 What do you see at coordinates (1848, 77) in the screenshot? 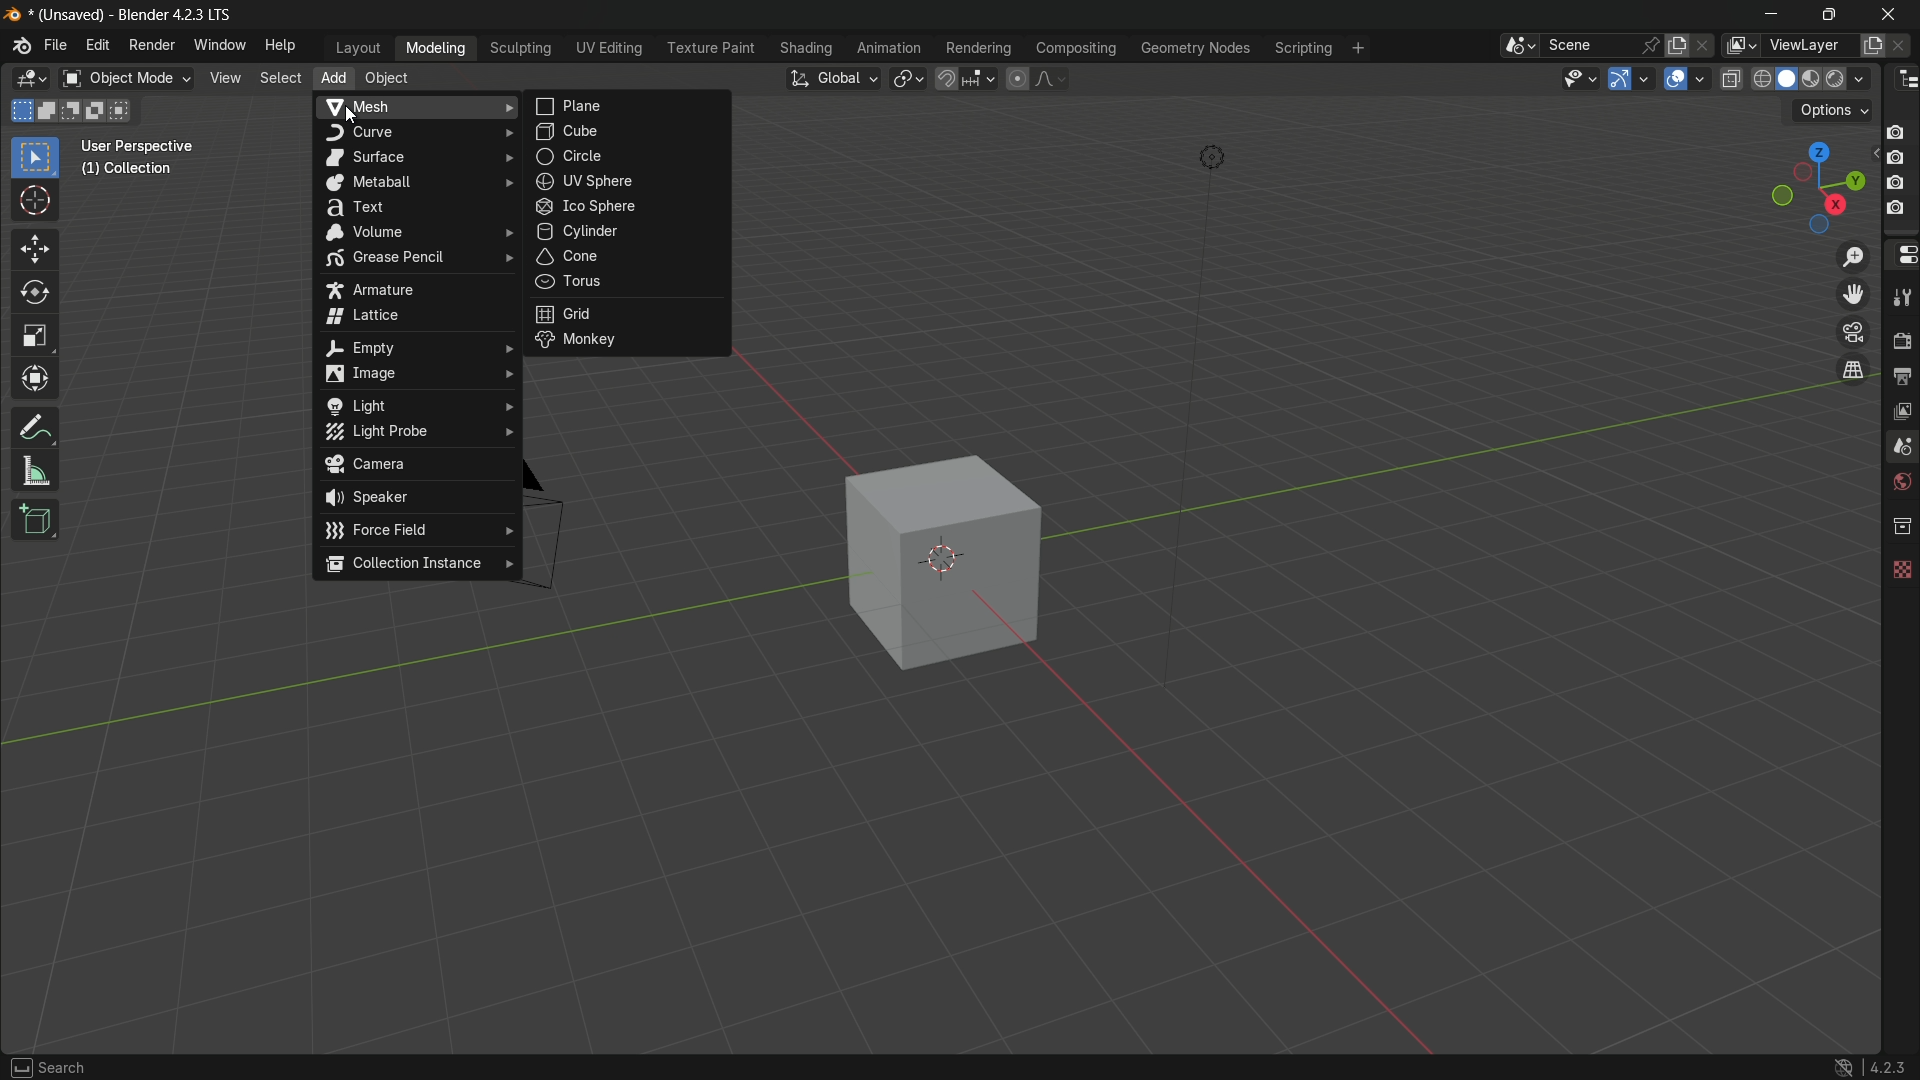
I see `render display` at bounding box center [1848, 77].